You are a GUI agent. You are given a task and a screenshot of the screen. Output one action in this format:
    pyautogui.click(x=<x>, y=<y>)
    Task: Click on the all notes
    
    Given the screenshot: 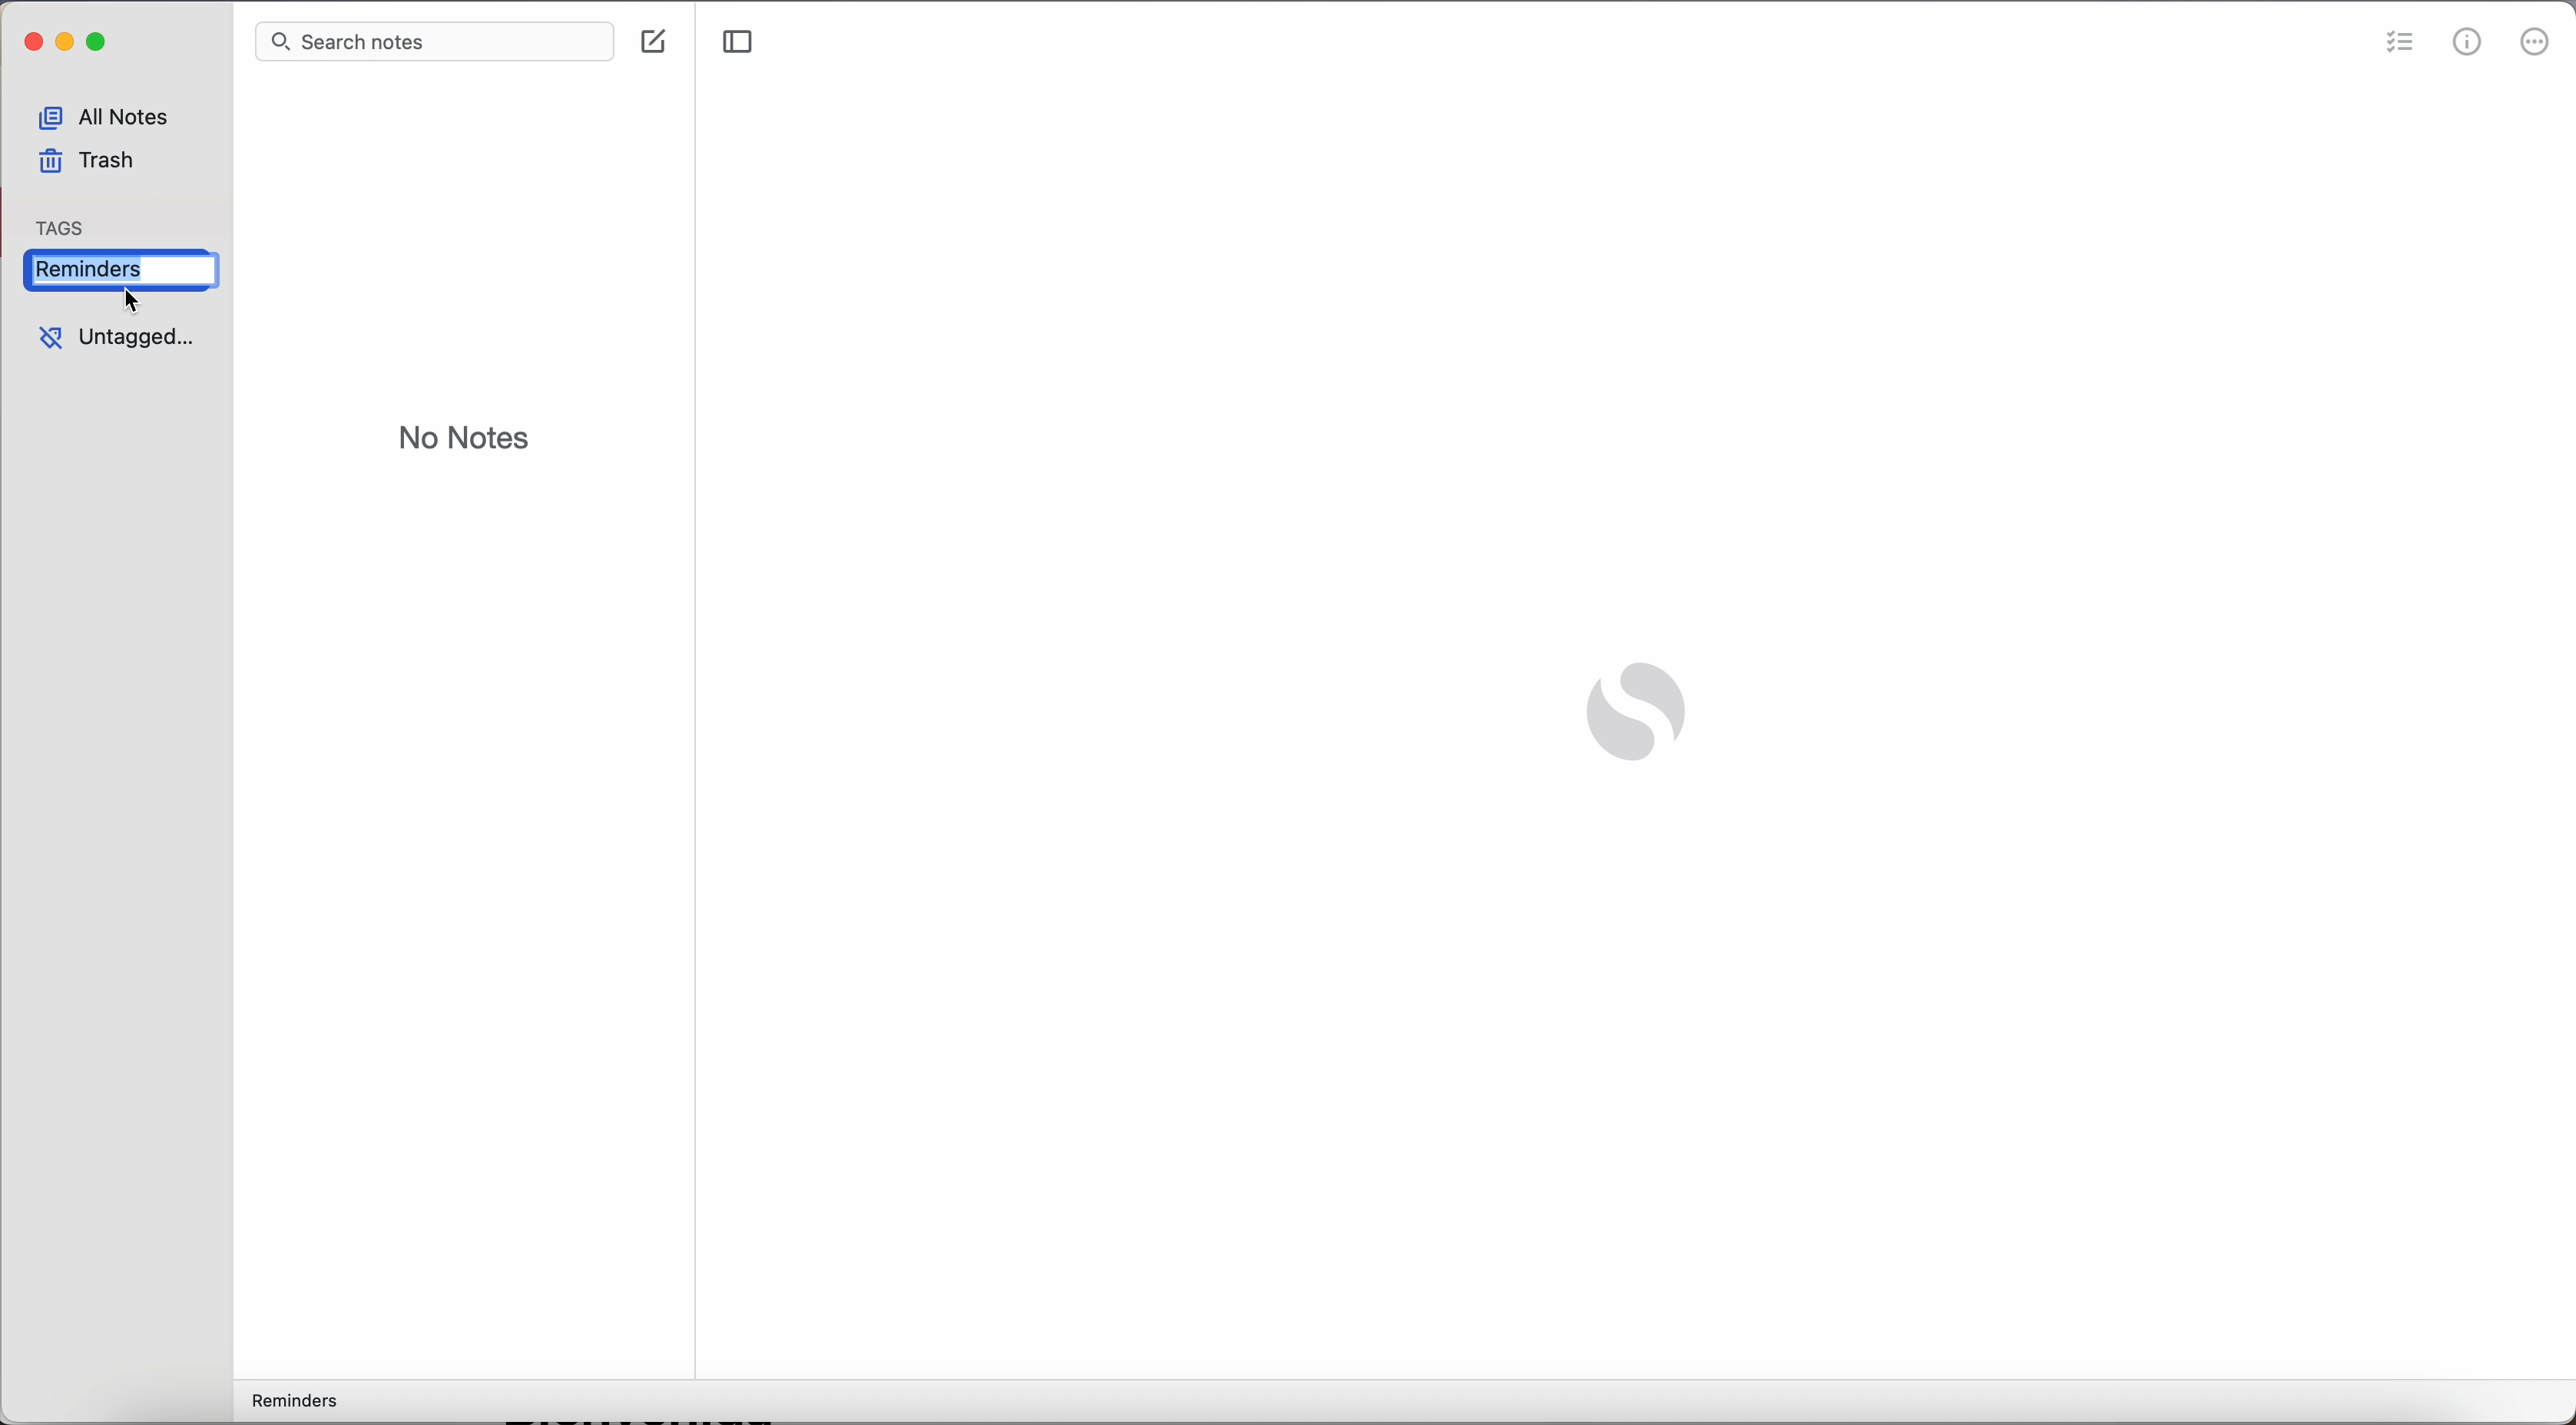 What is the action you would take?
    pyautogui.click(x=113, y=113)
    